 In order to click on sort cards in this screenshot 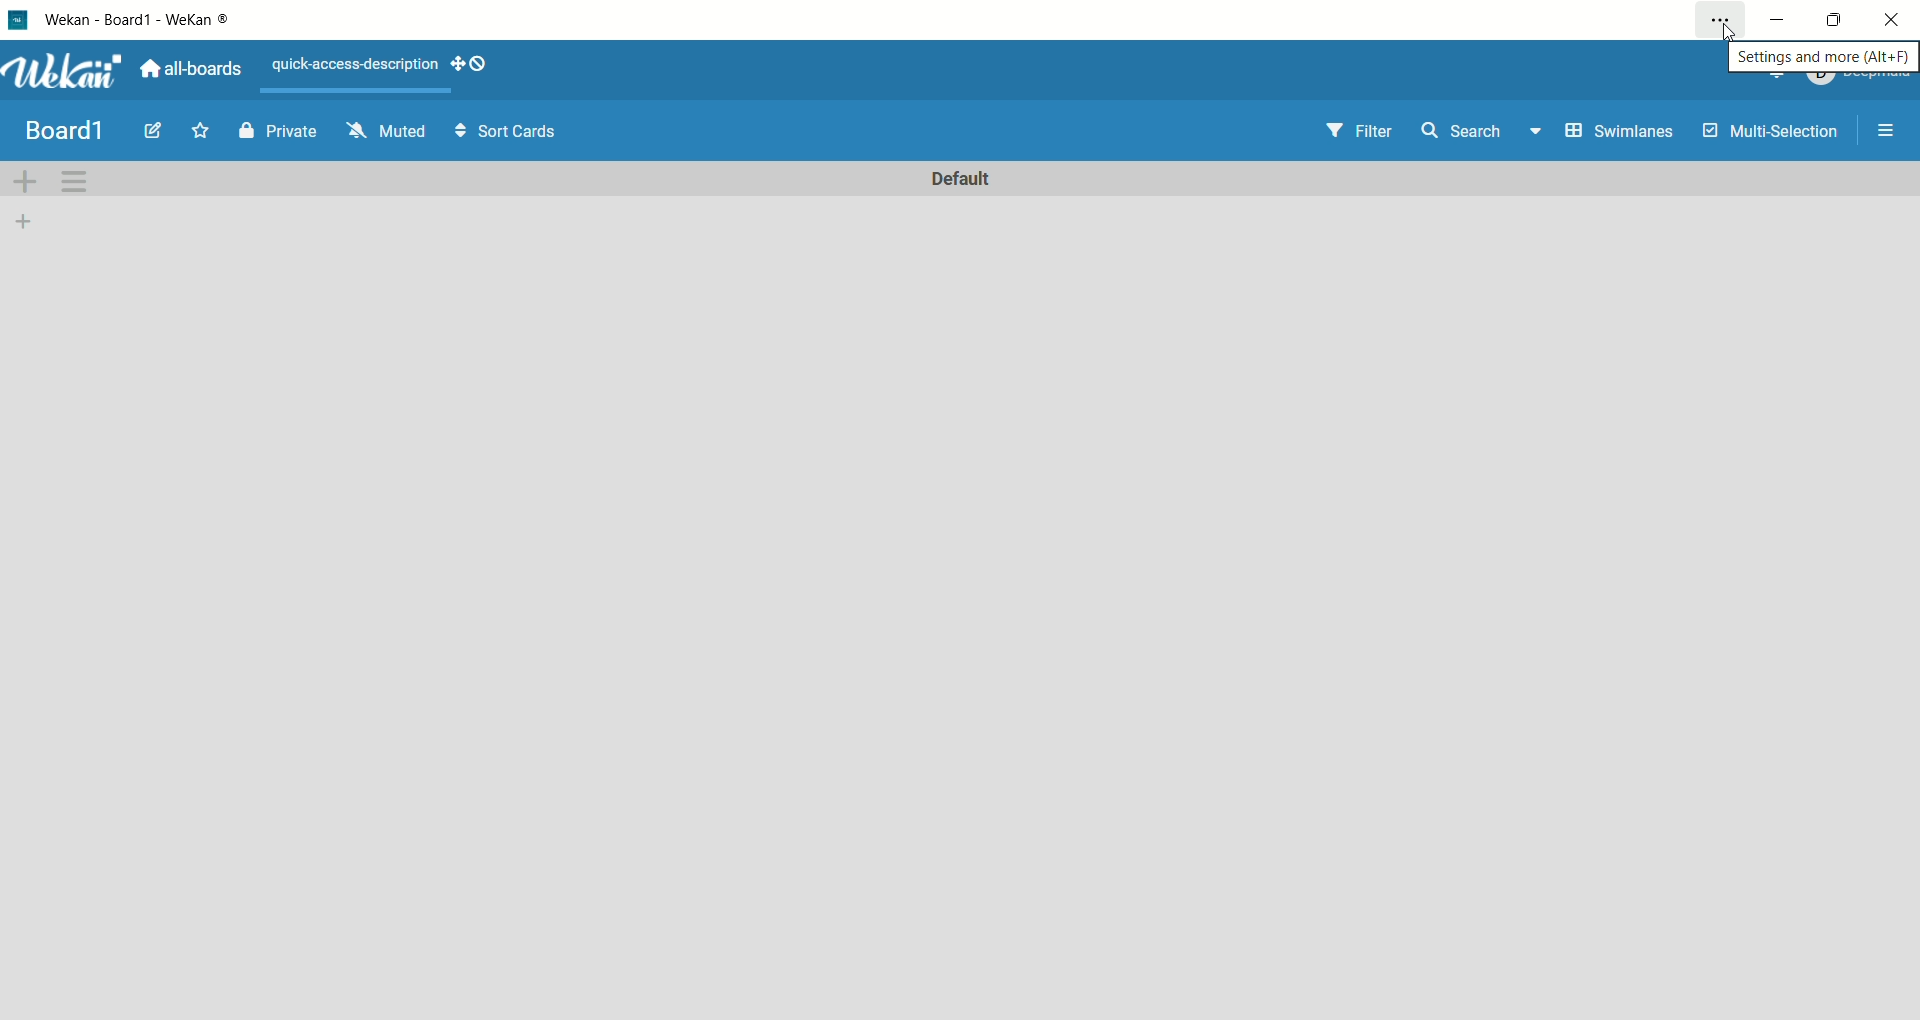, I will do `click(509, 130)`.